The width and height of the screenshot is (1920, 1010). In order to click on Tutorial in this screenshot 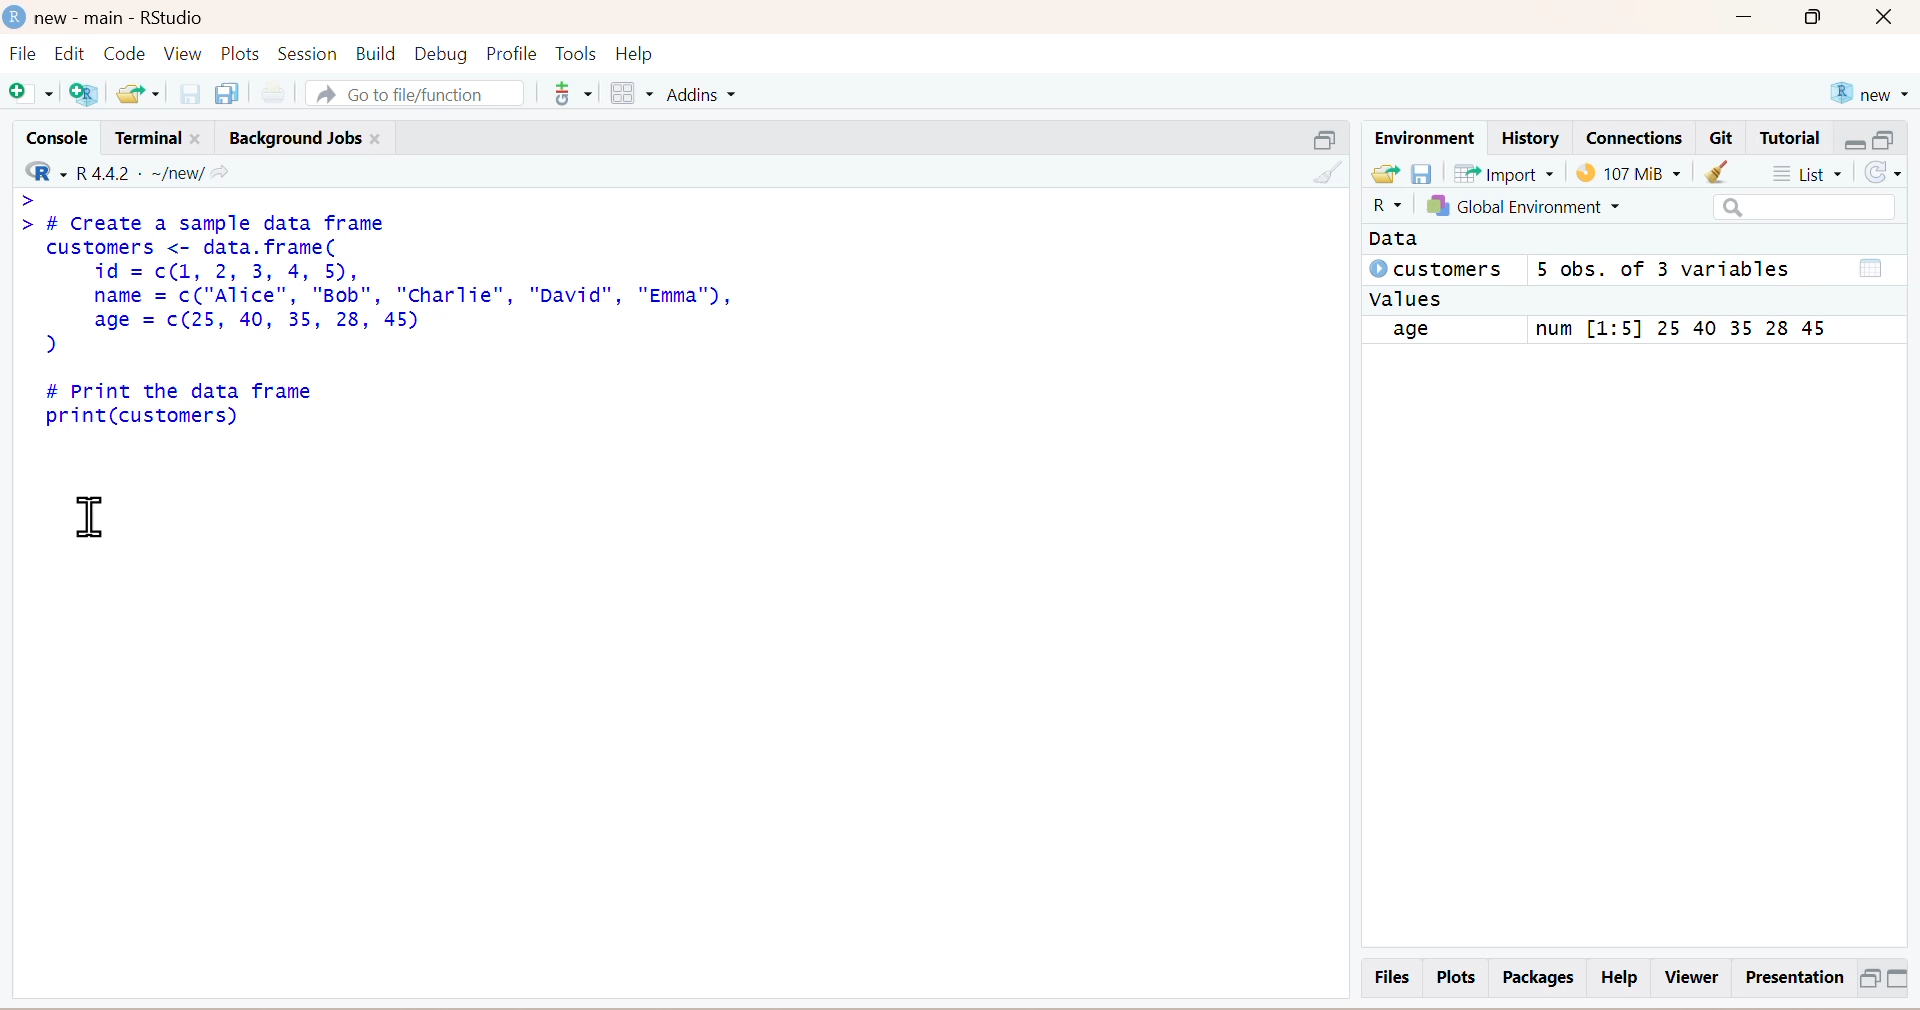, I will do `click(1793, 138)`.